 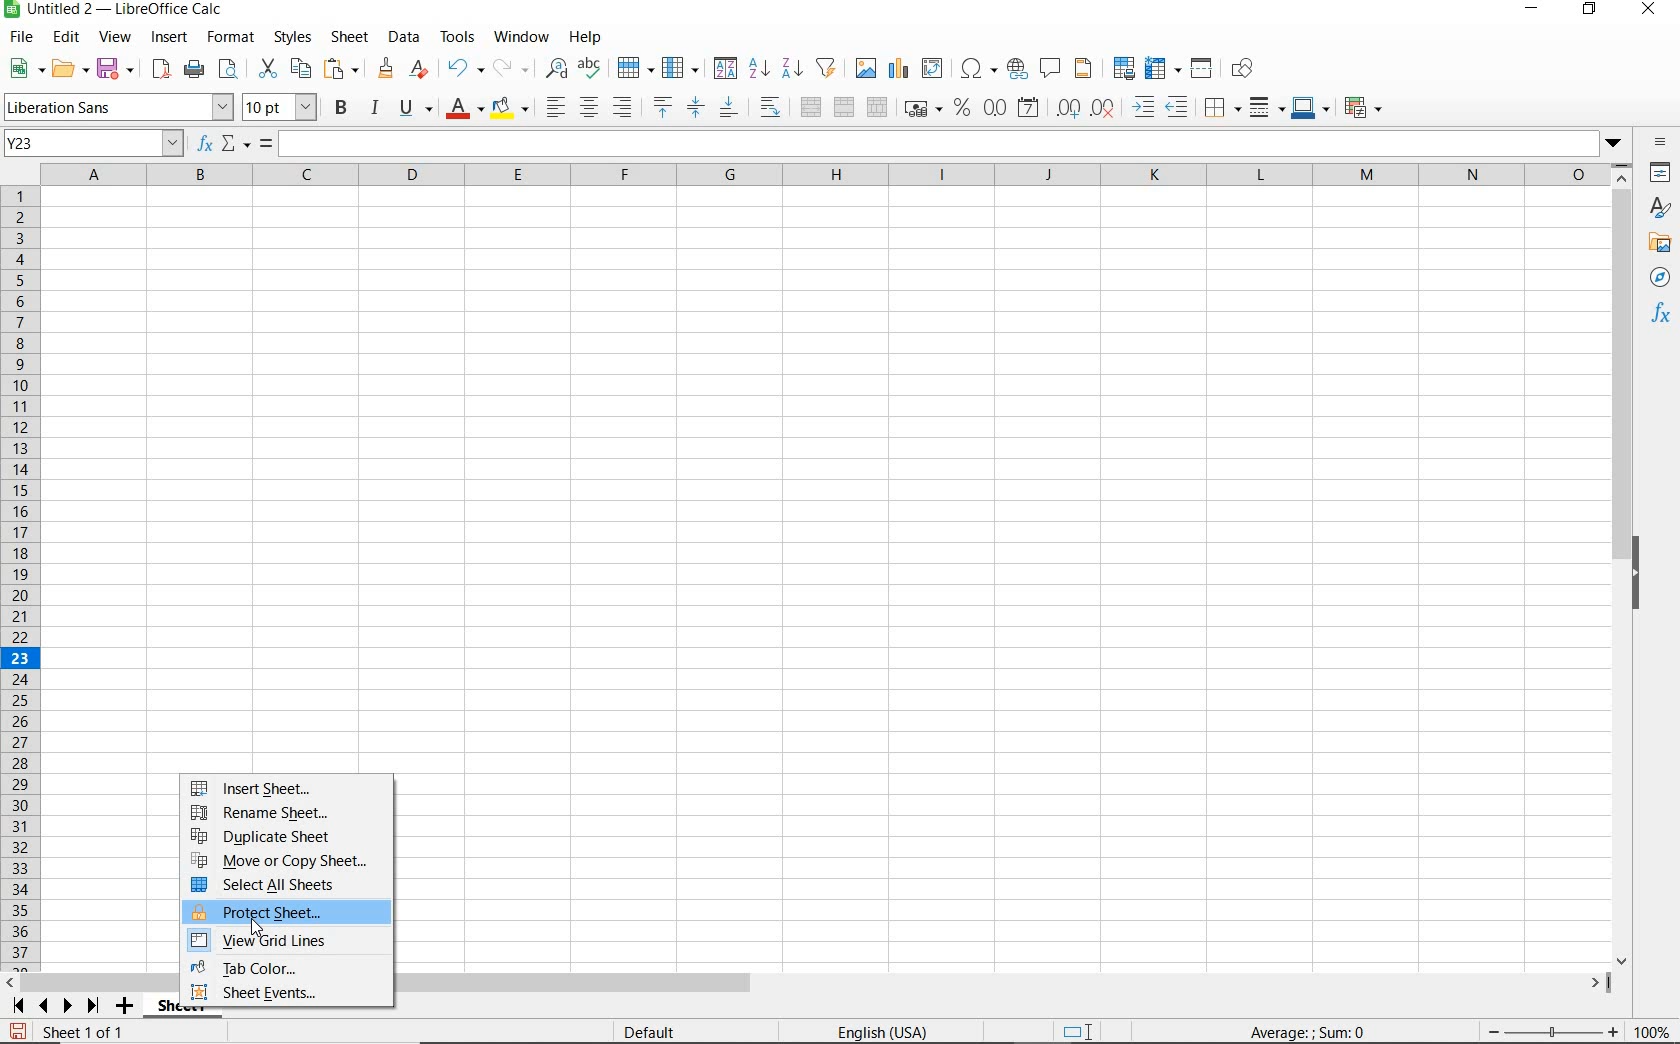 What do you see at coordinates (1543, 1029) in the screenshot?
I see `zoom in or zoom out` at bounding box center [1543, 1029].